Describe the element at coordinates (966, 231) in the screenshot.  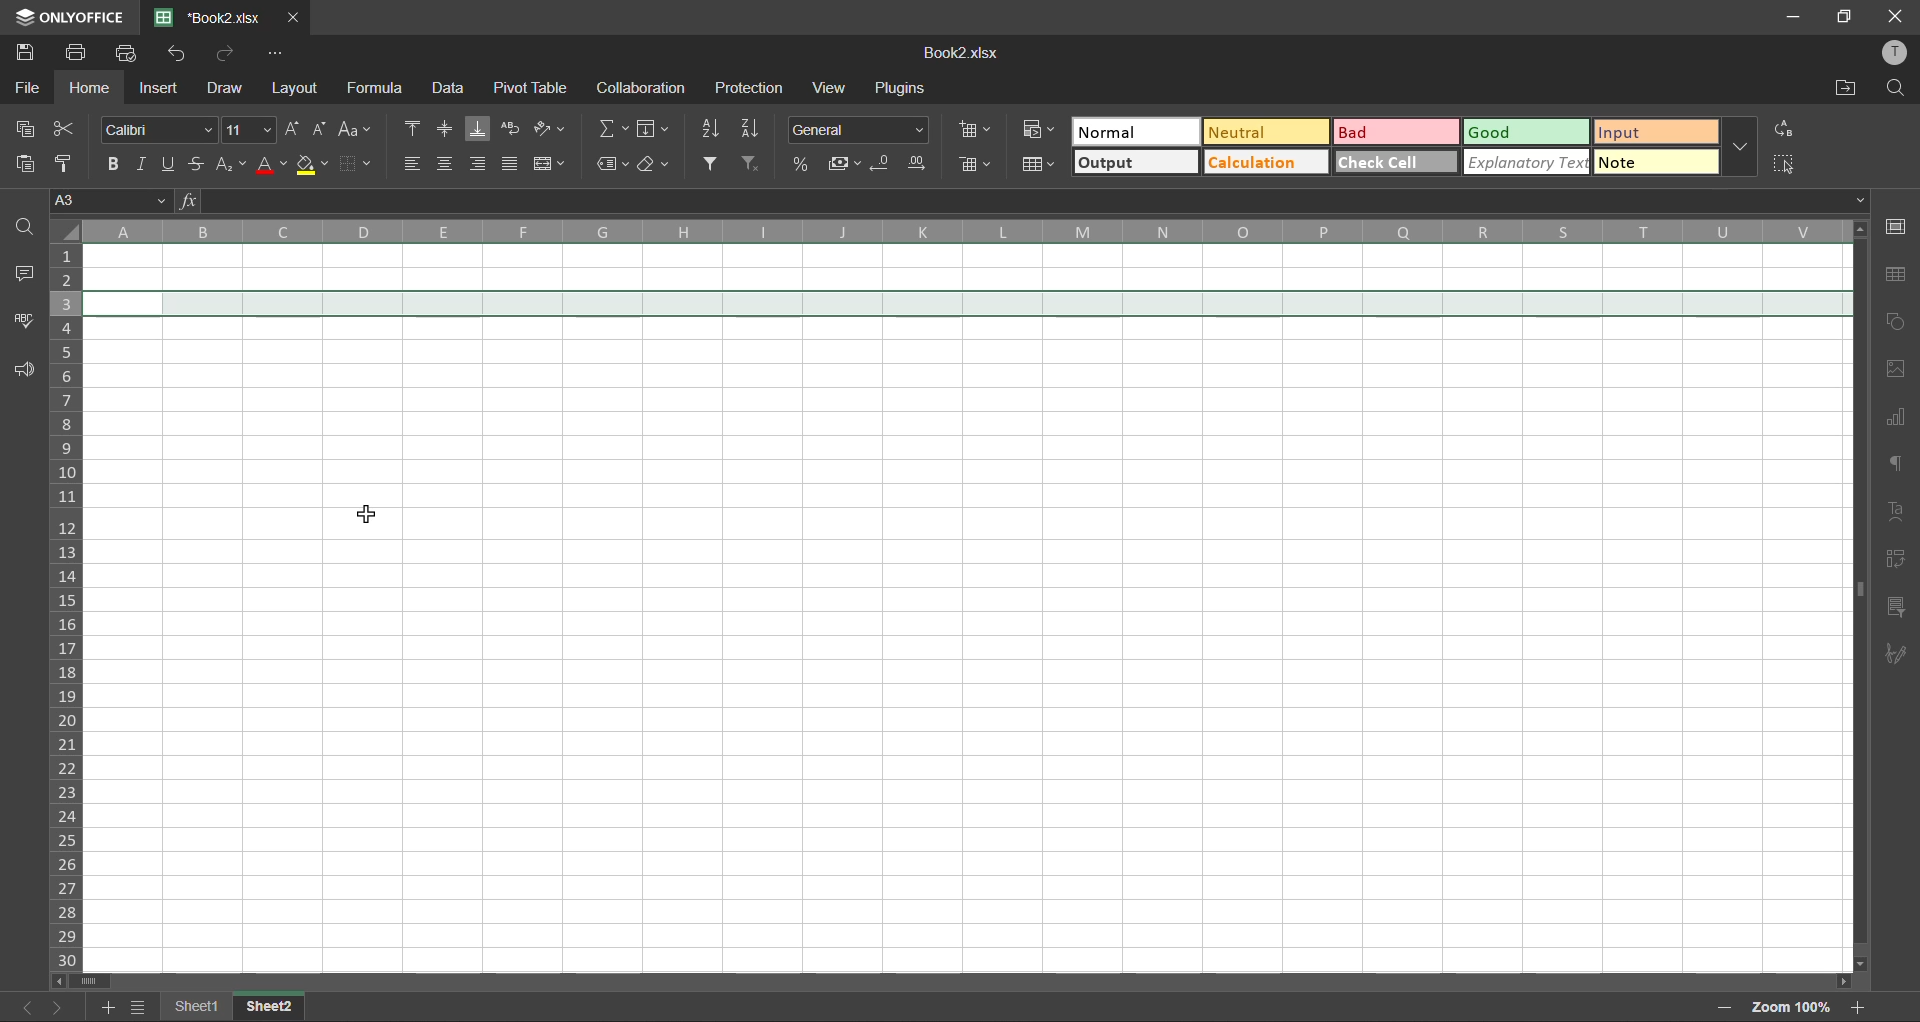
I see `column names` at that location.